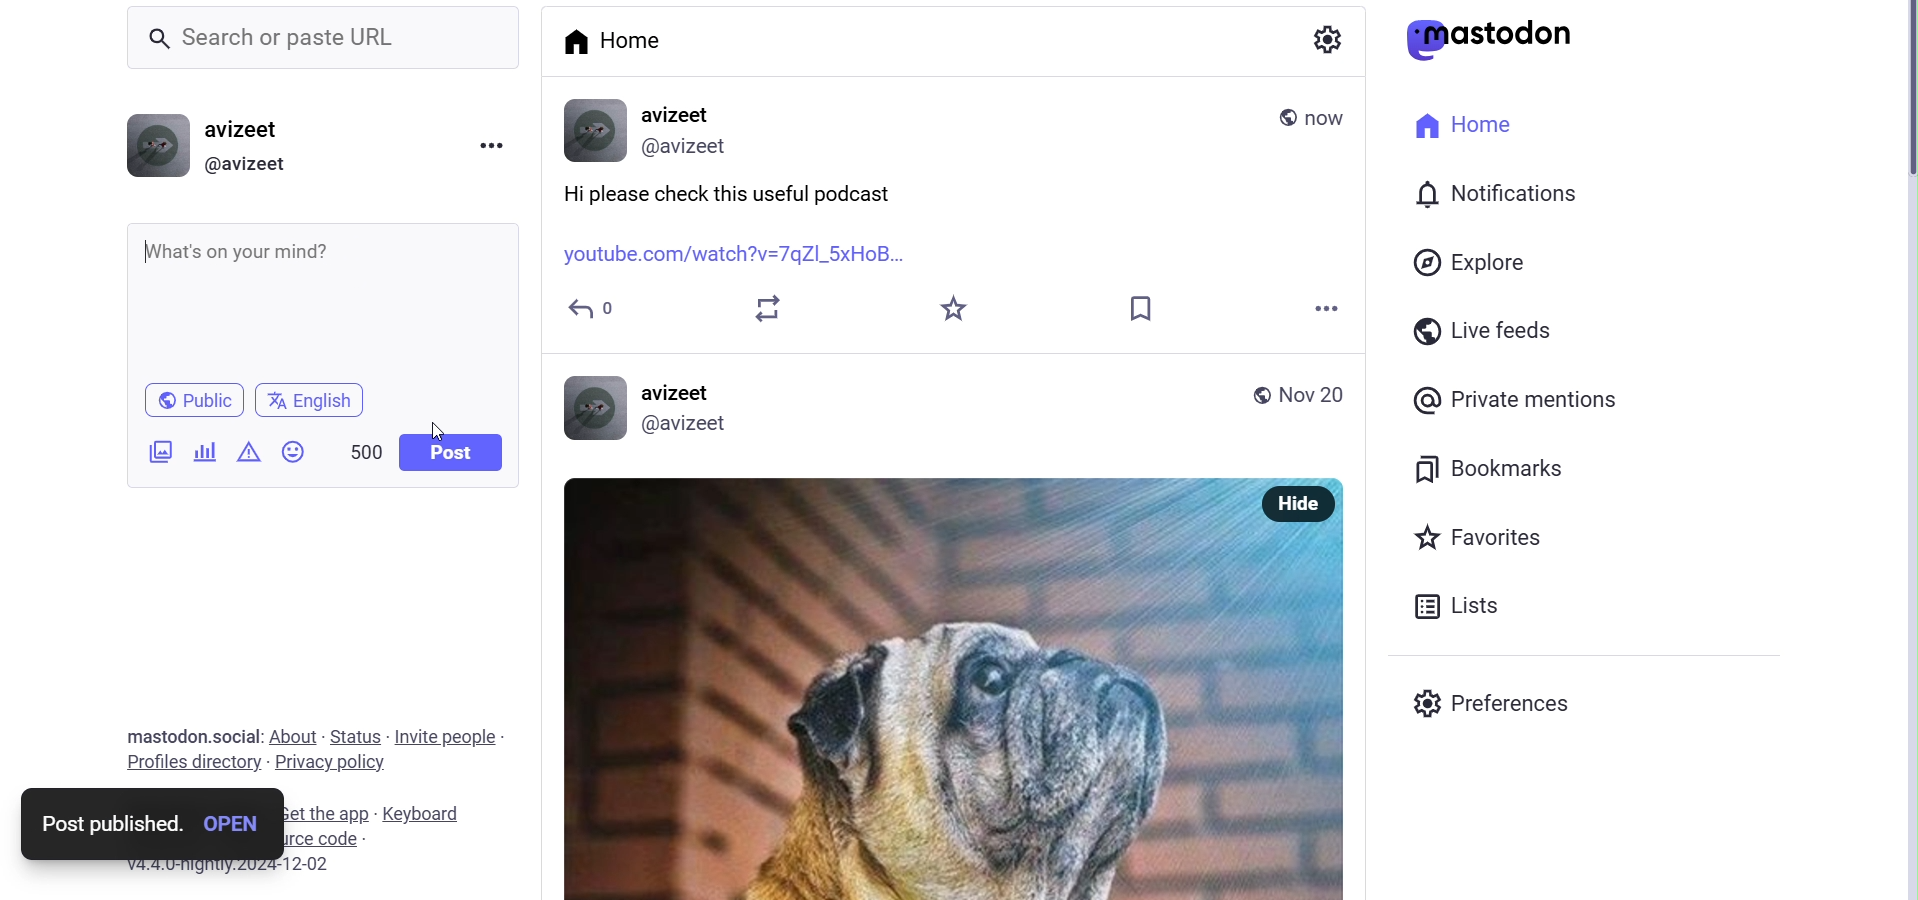  What do you see at coordinates (432, 811) in the screenshot?
I see `keyboard` at bounding box center [432, 811].